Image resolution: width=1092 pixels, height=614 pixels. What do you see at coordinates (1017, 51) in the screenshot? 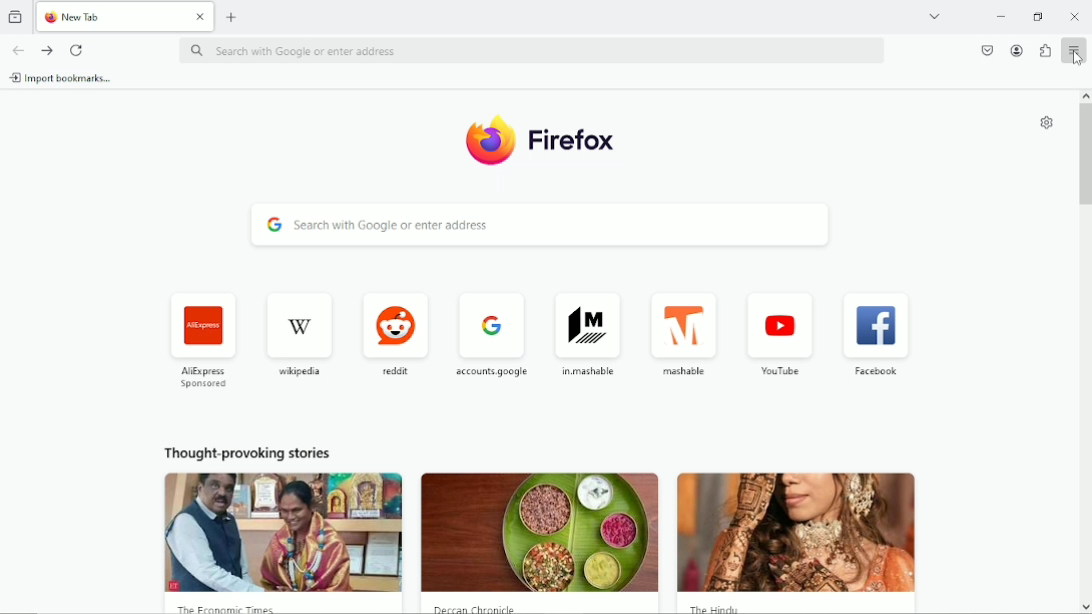
I see `account` at bounding box center [1017, 51].